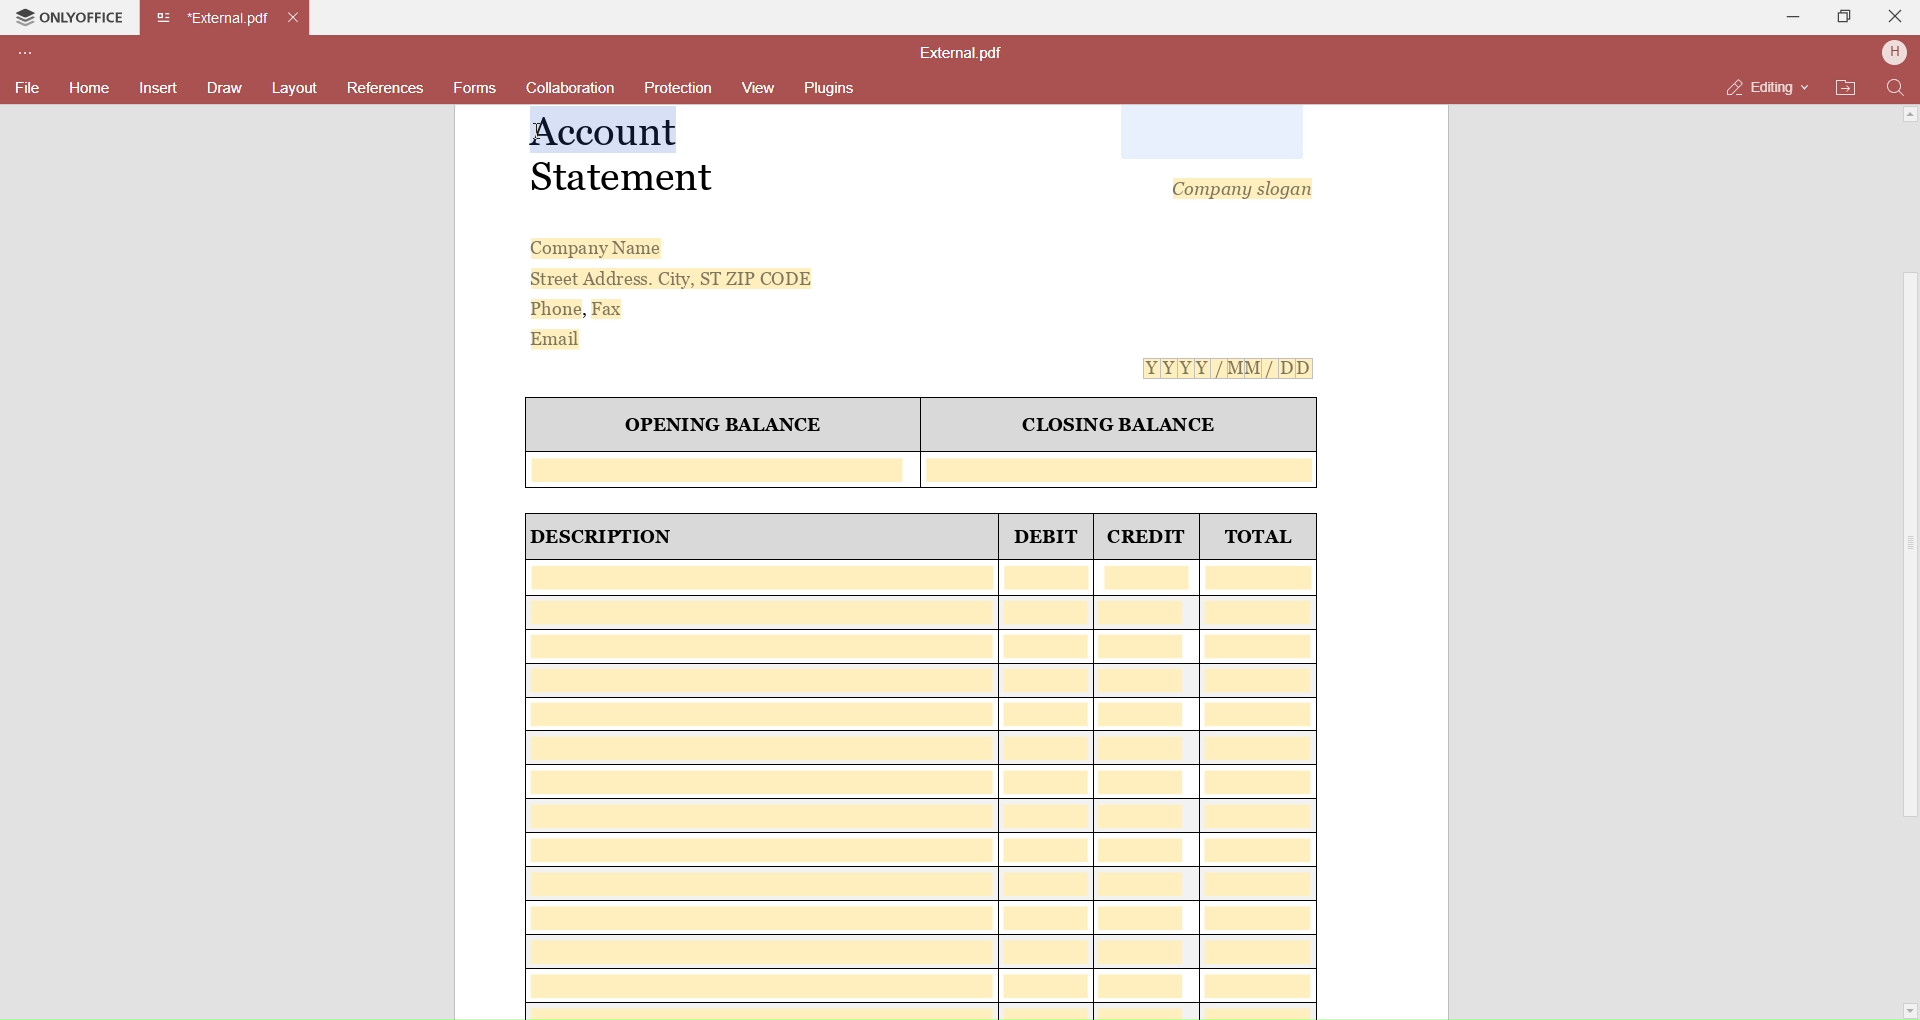 The width and height of the screenshot is (1920, 1020). What do you see at coordinates (1840, 17) in the screenshot?
I see `Maximize` at bounding box center [1840, 17].